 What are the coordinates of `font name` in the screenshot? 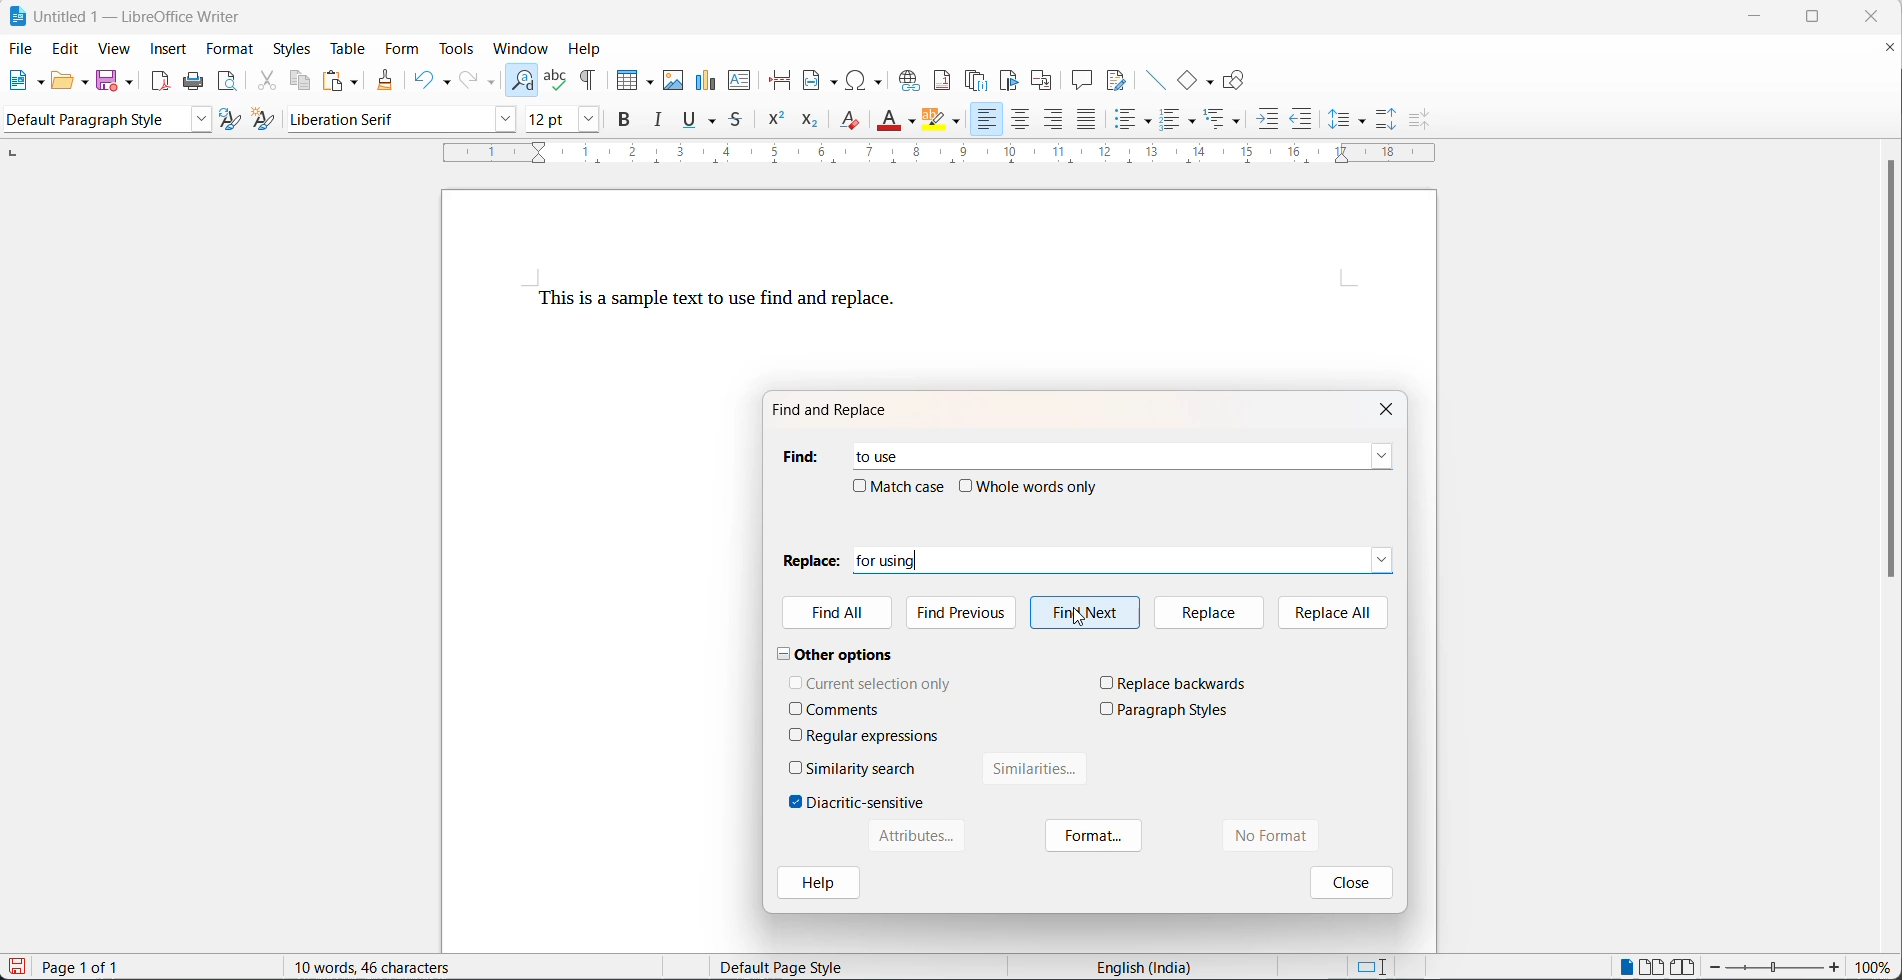 It's located at (383, 120).